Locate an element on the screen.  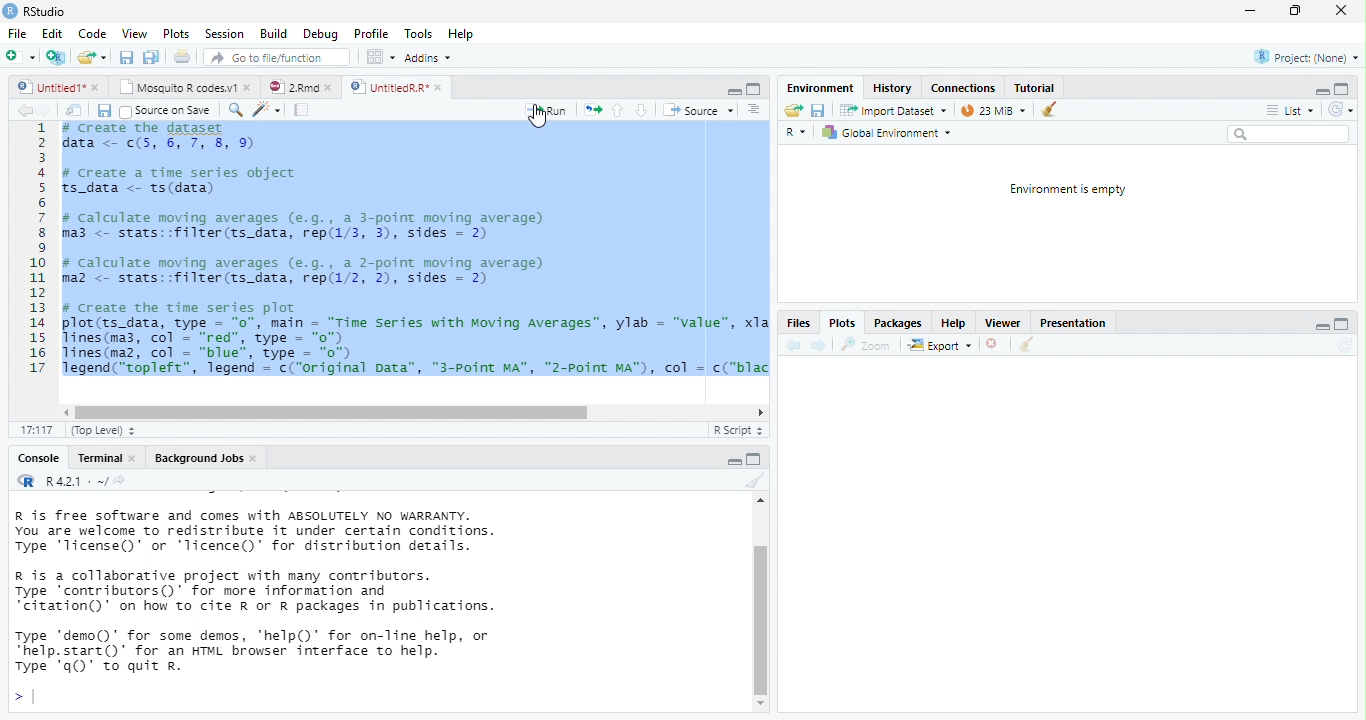
RStudio is located at coordinates (36, 10).